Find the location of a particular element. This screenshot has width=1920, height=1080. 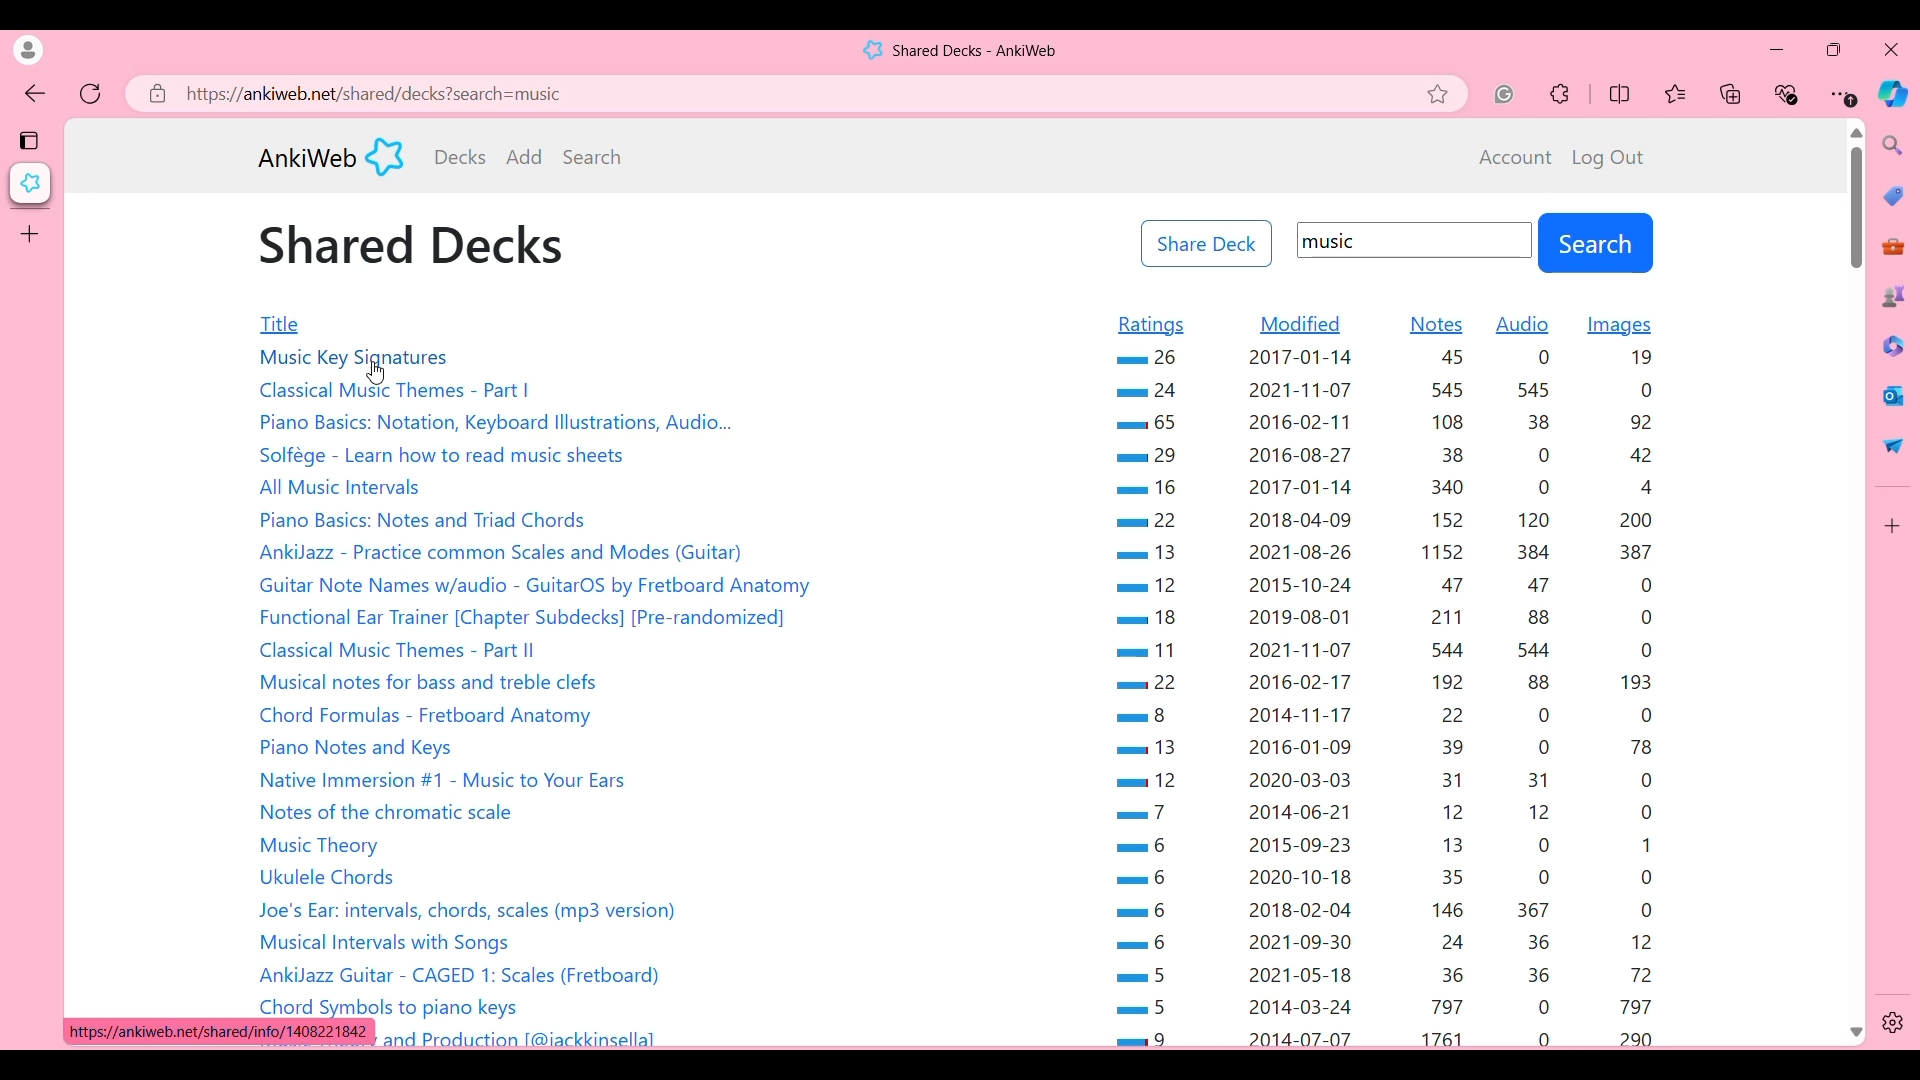

-— 12 2020-03-03 31 31 0 is located at coordinates (1392, 781).